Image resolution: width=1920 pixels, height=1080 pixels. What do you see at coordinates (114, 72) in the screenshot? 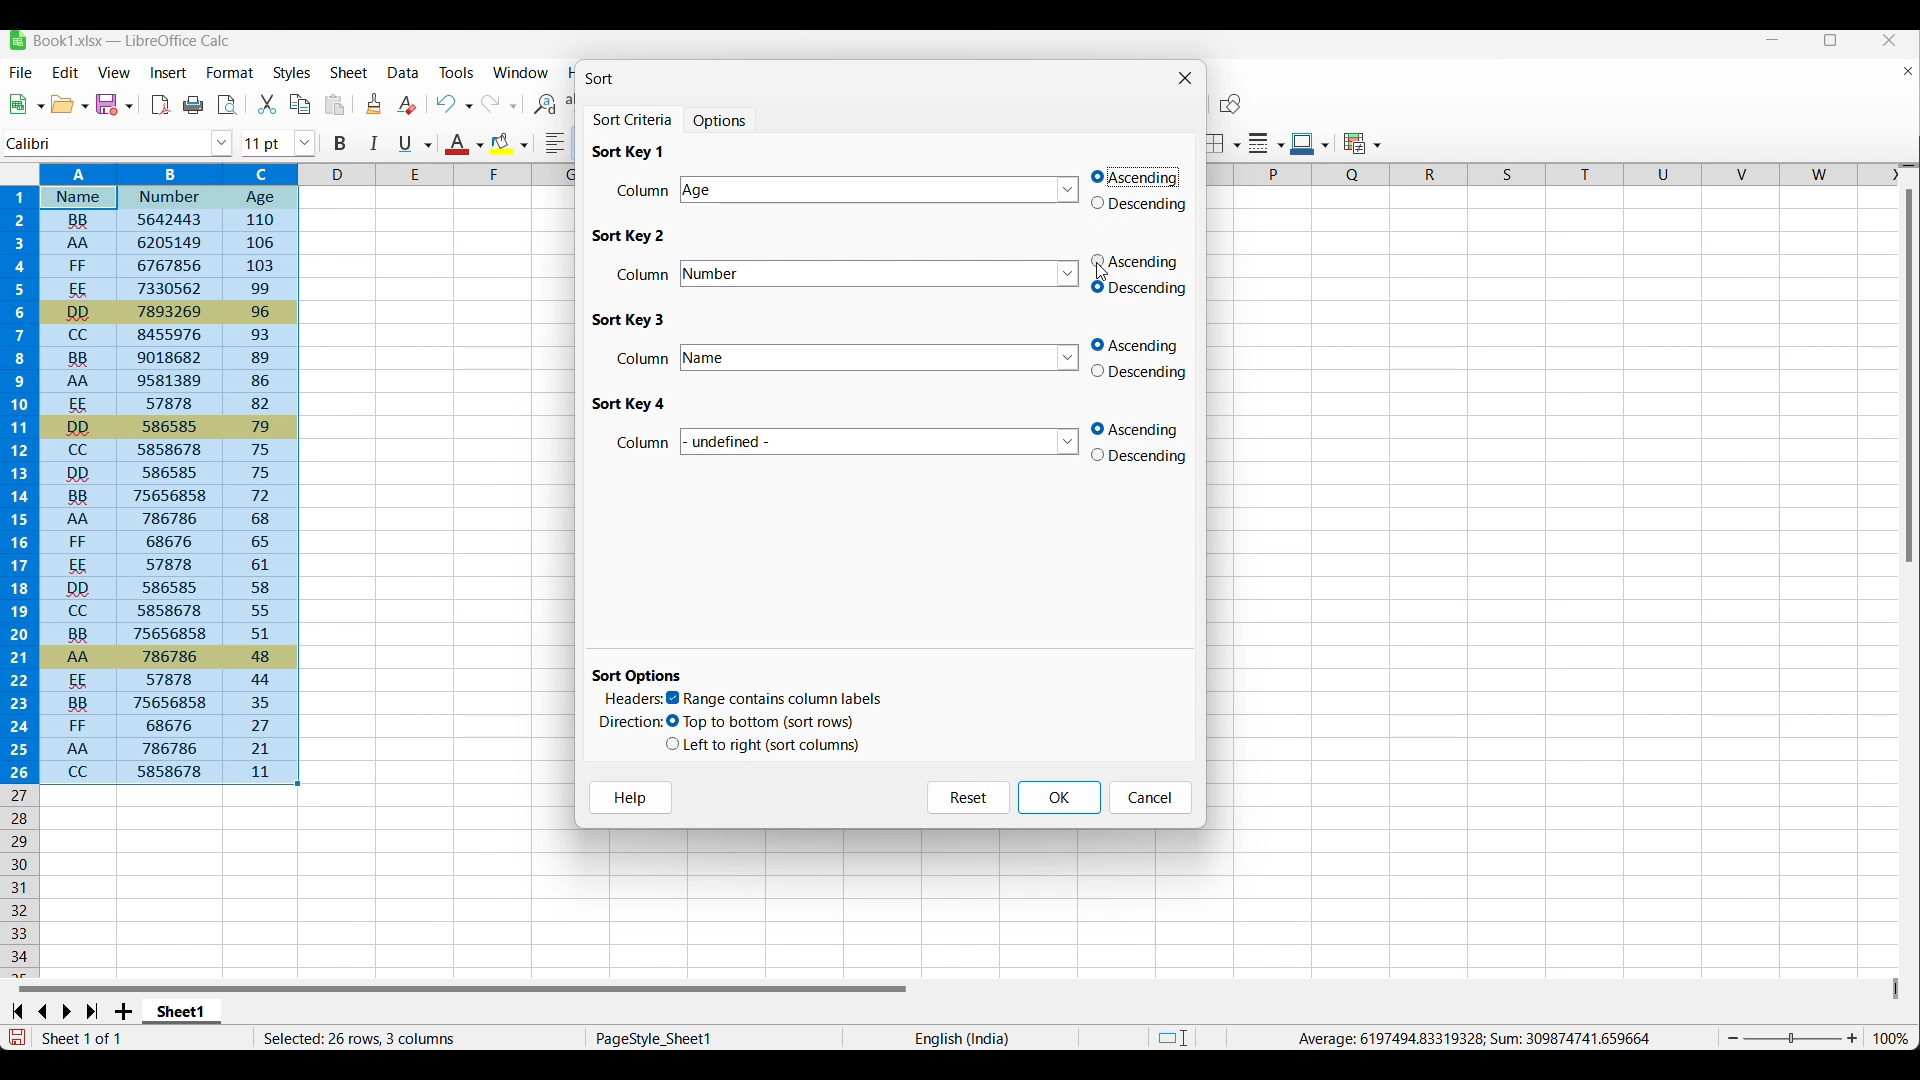
I see `View menu` at bounding box center [114, 72].